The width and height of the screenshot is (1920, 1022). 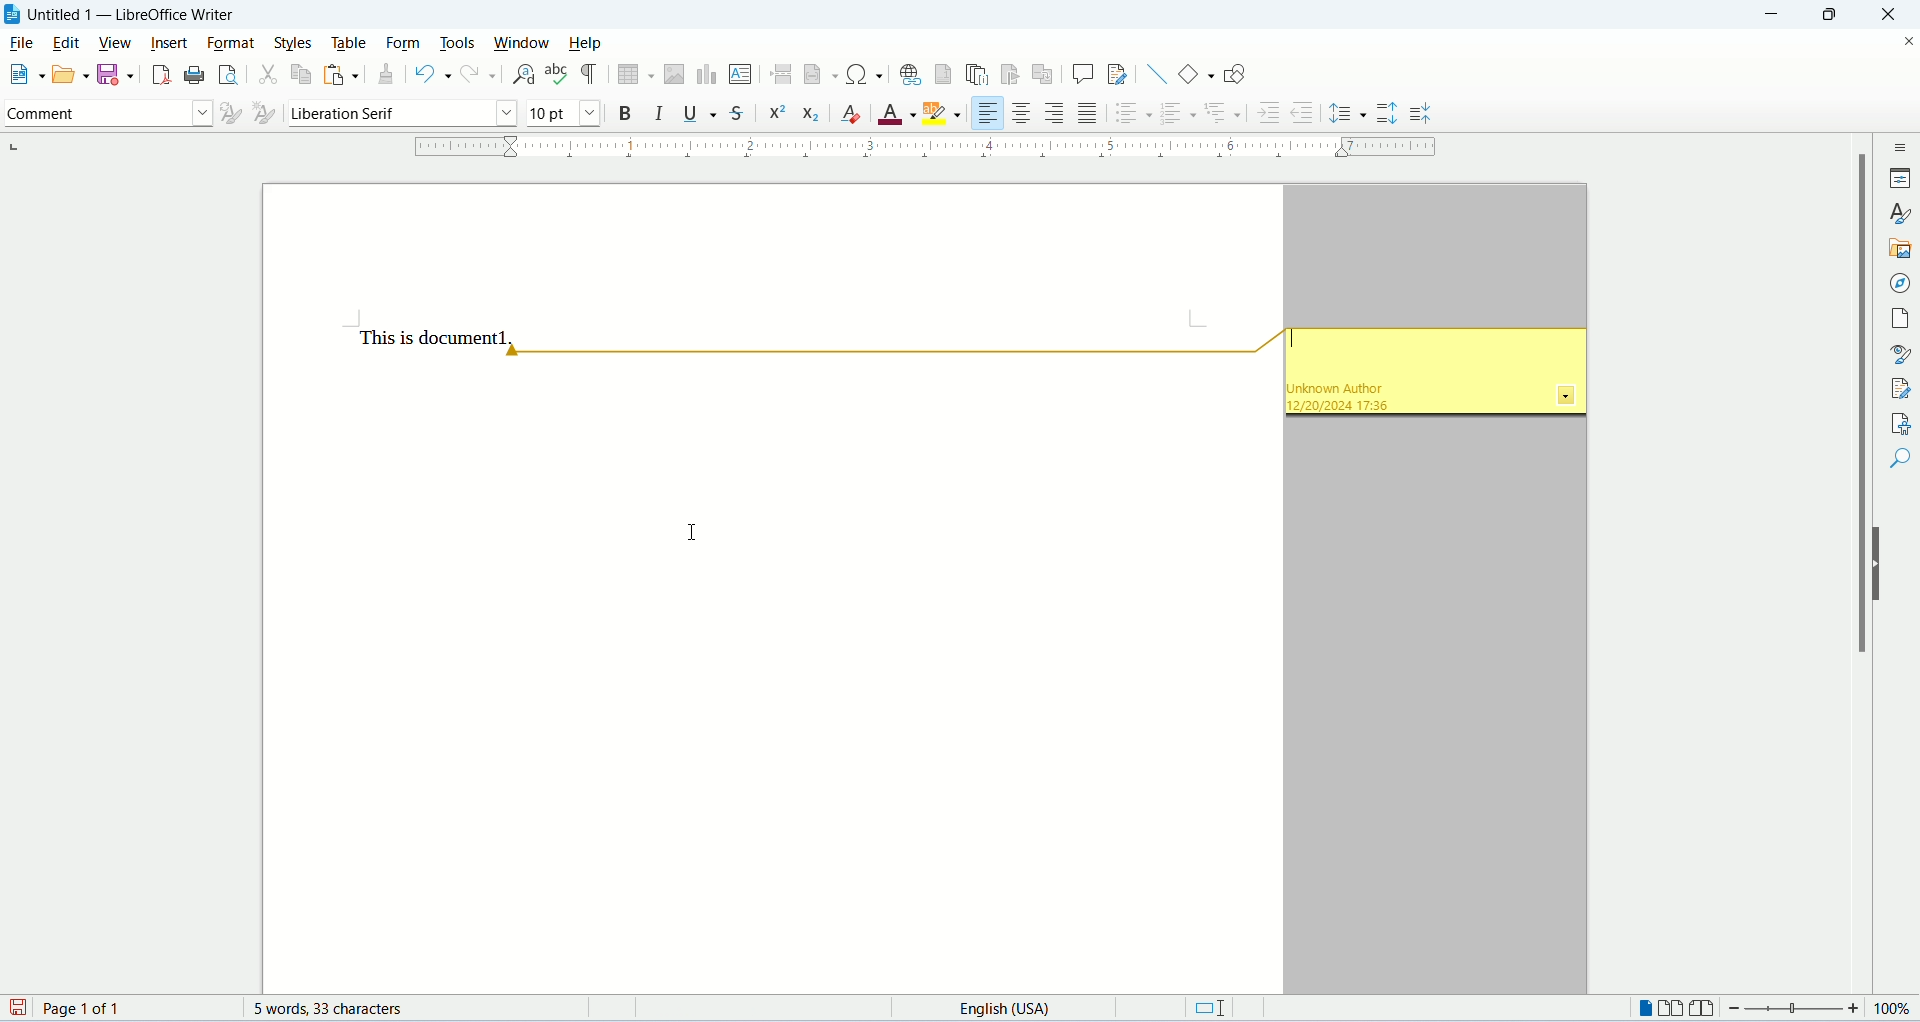 What do you see at coordinates (133, 1008) in the screenshot?
I see `page 1 of 1` at bounding box center [133, 1008].